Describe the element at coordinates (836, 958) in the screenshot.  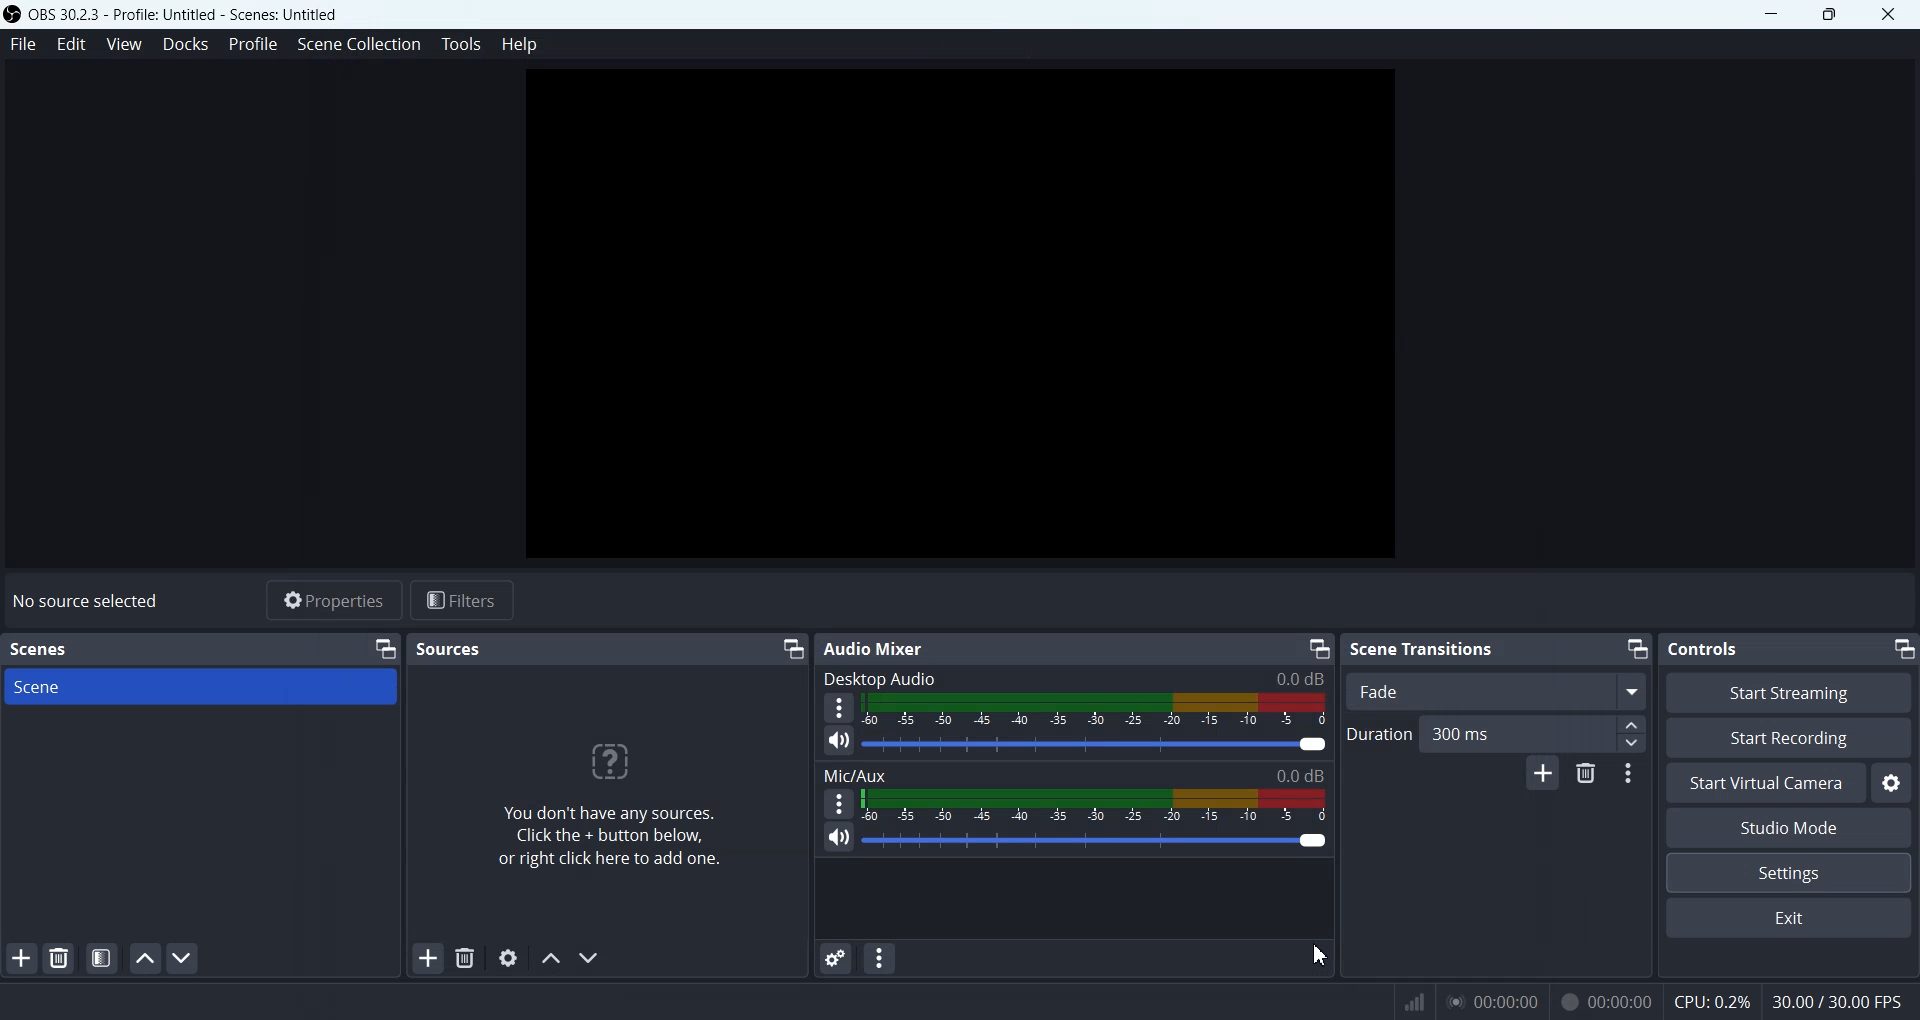
I see `Advance audio Properties` at that location.